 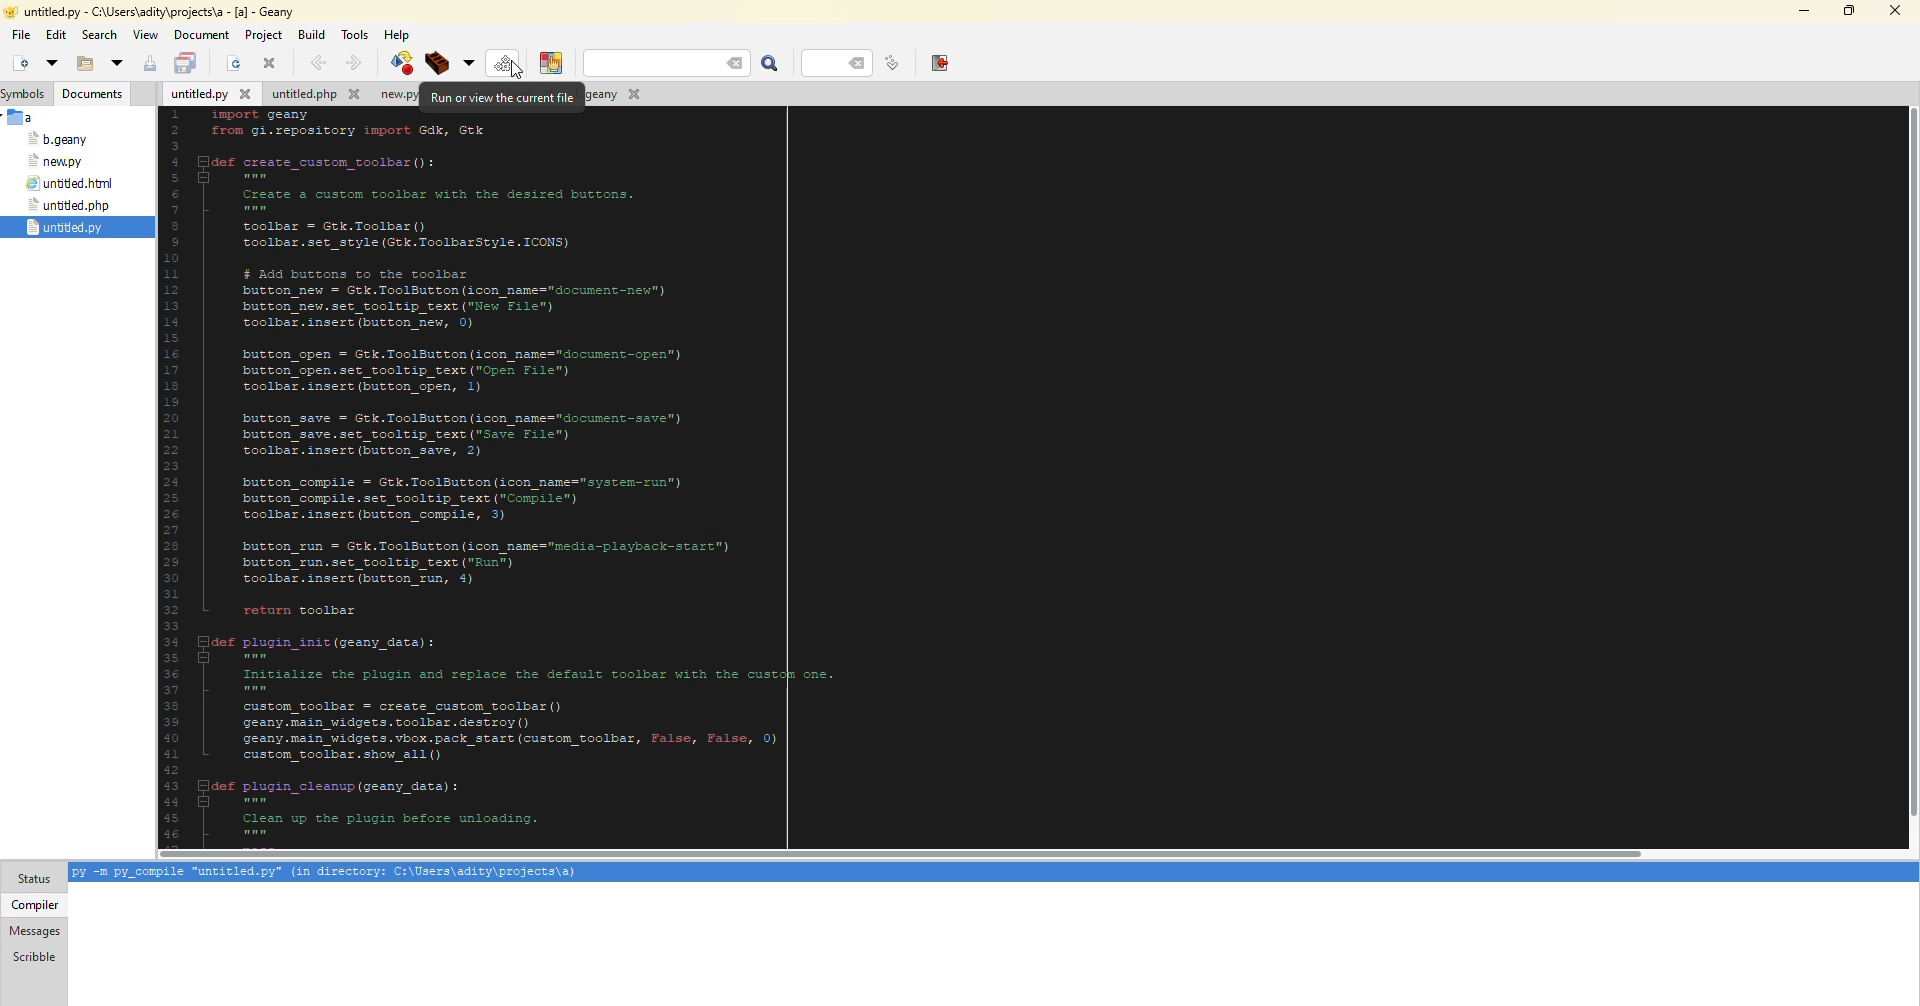 What do you see at coordinates (1896, 9) in the screenshot?
I see `close` at bounding box center [1896, 9].